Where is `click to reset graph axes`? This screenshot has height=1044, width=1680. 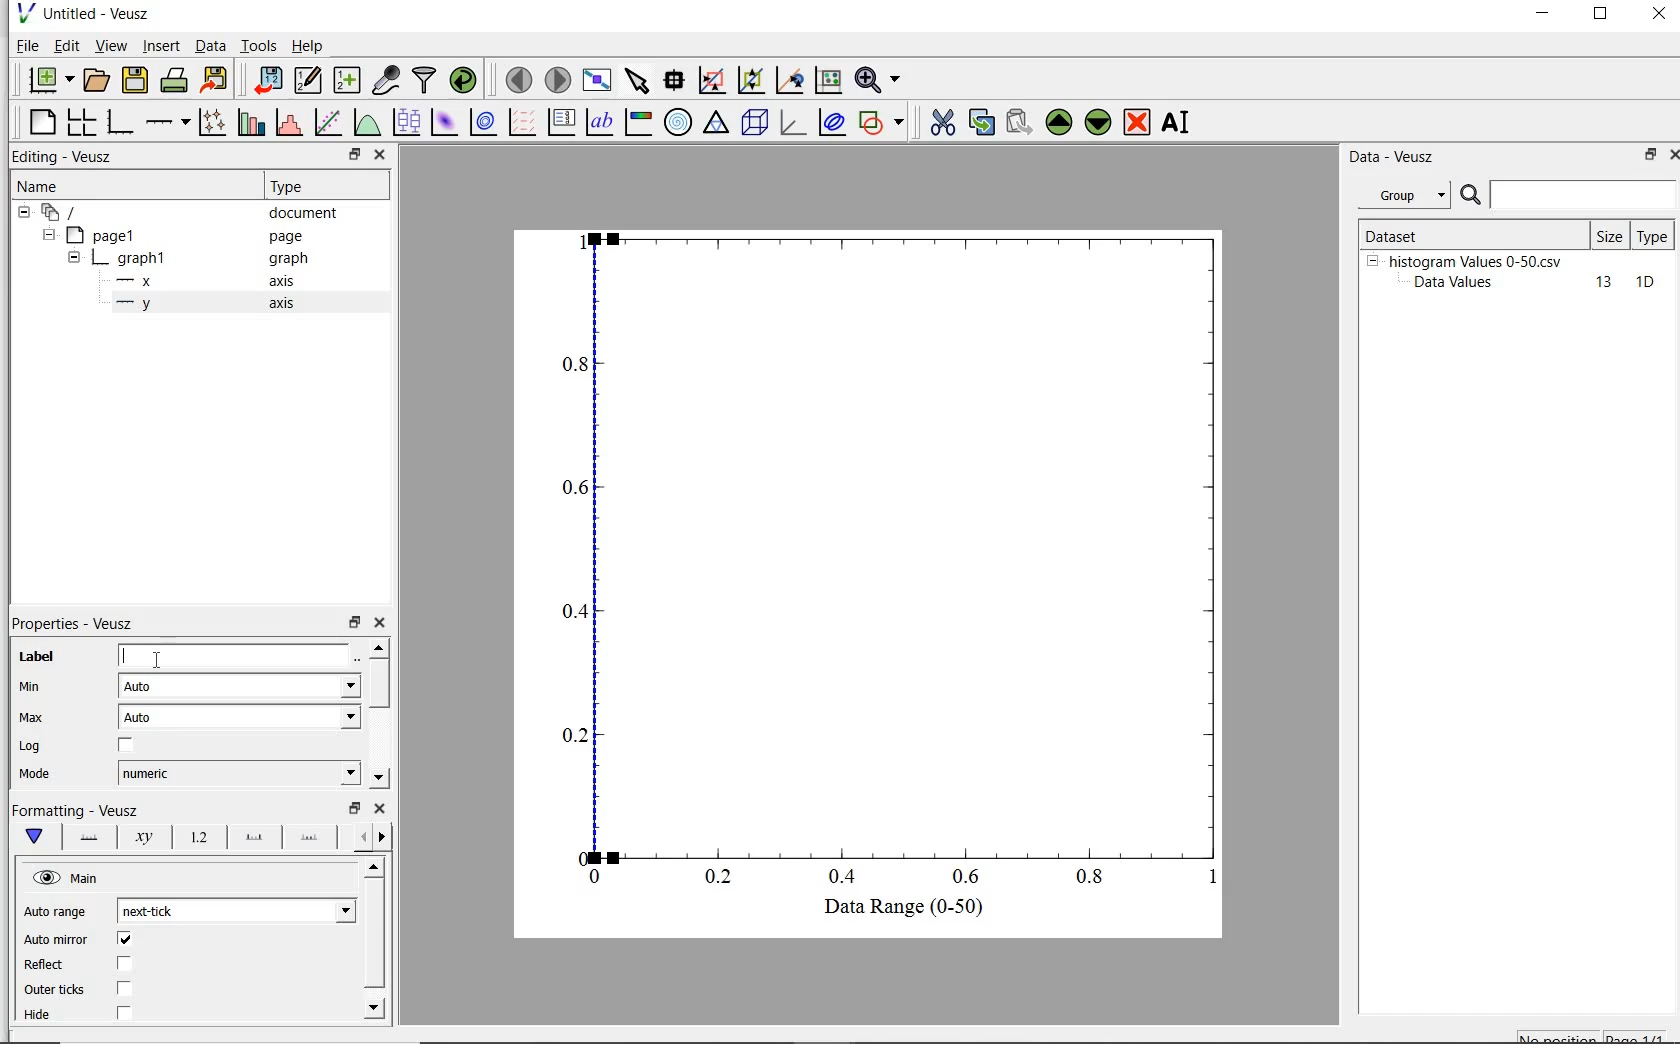 click to reset graph axes is located at coordinates (711, 80).